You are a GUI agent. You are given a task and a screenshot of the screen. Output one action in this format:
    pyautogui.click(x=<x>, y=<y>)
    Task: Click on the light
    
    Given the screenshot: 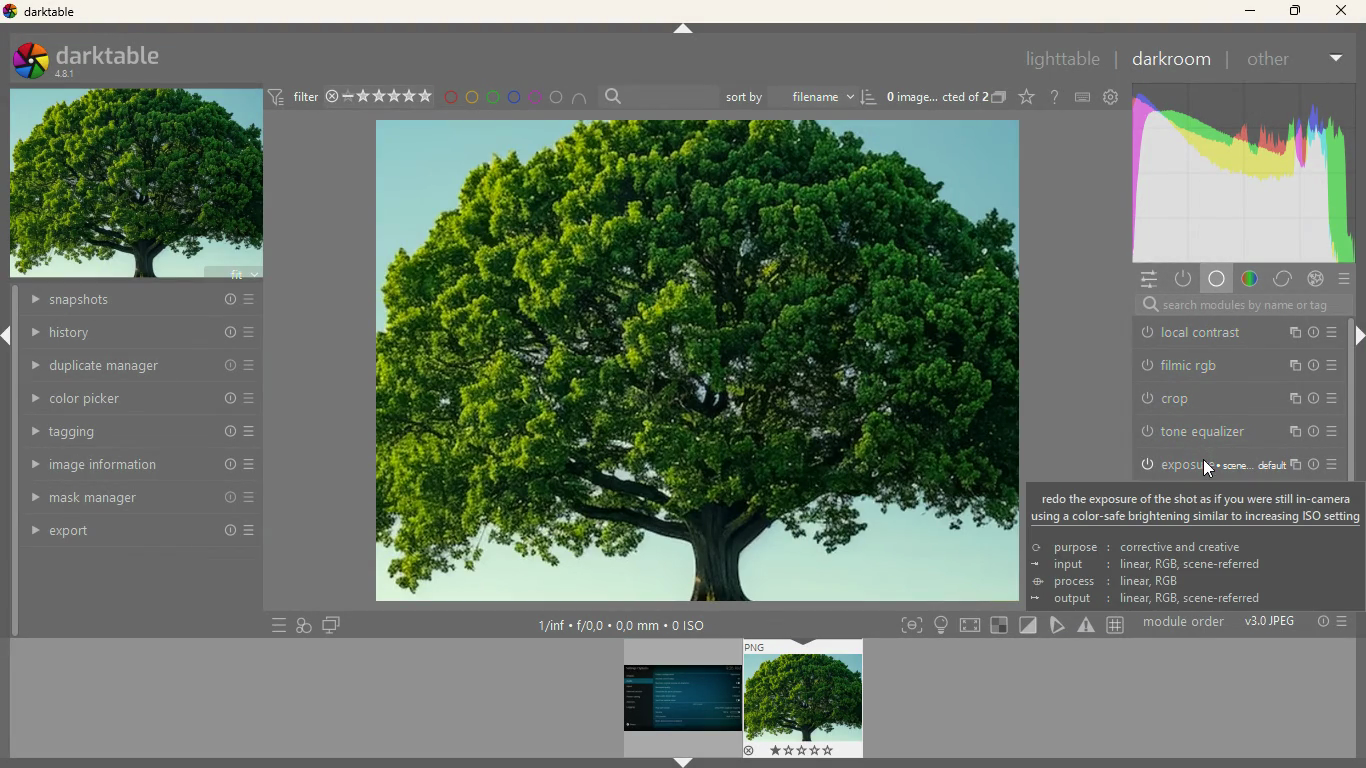 What is the action you would take?
    pyautogui.click(x=943, y=626)
    